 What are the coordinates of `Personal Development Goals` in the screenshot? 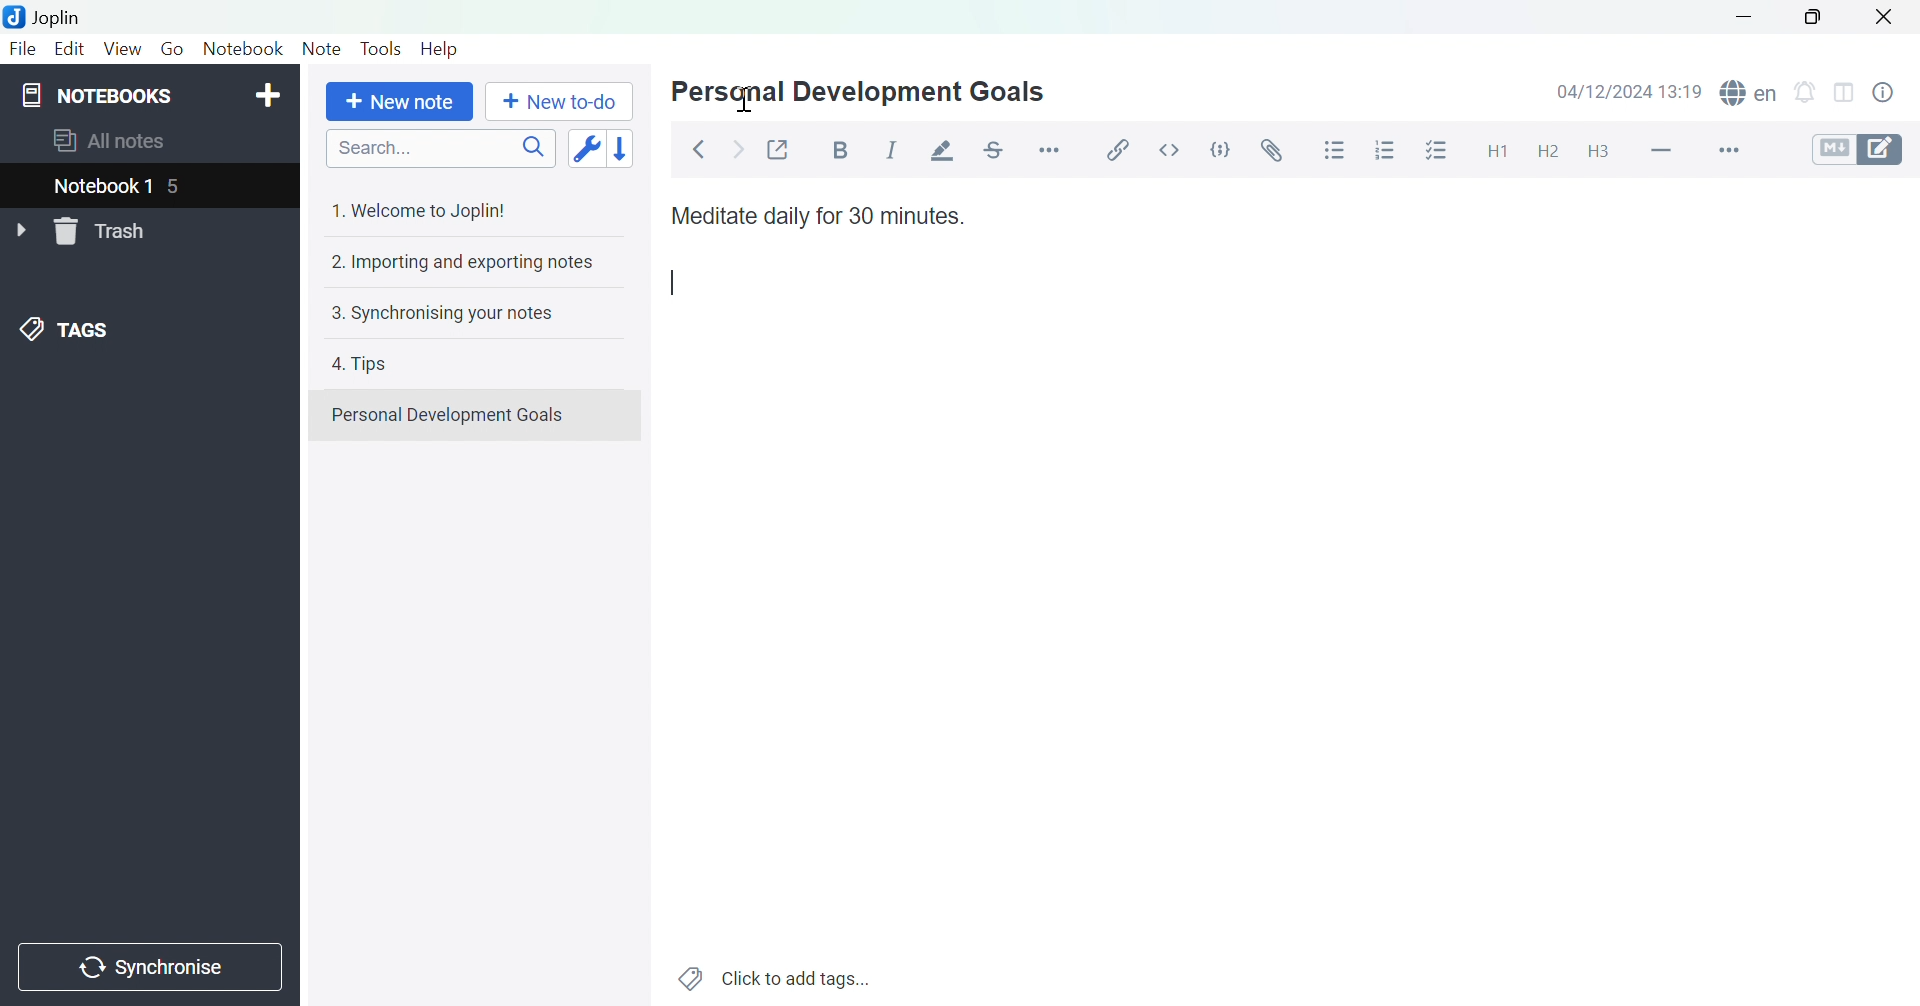 It's located at (448, 415).